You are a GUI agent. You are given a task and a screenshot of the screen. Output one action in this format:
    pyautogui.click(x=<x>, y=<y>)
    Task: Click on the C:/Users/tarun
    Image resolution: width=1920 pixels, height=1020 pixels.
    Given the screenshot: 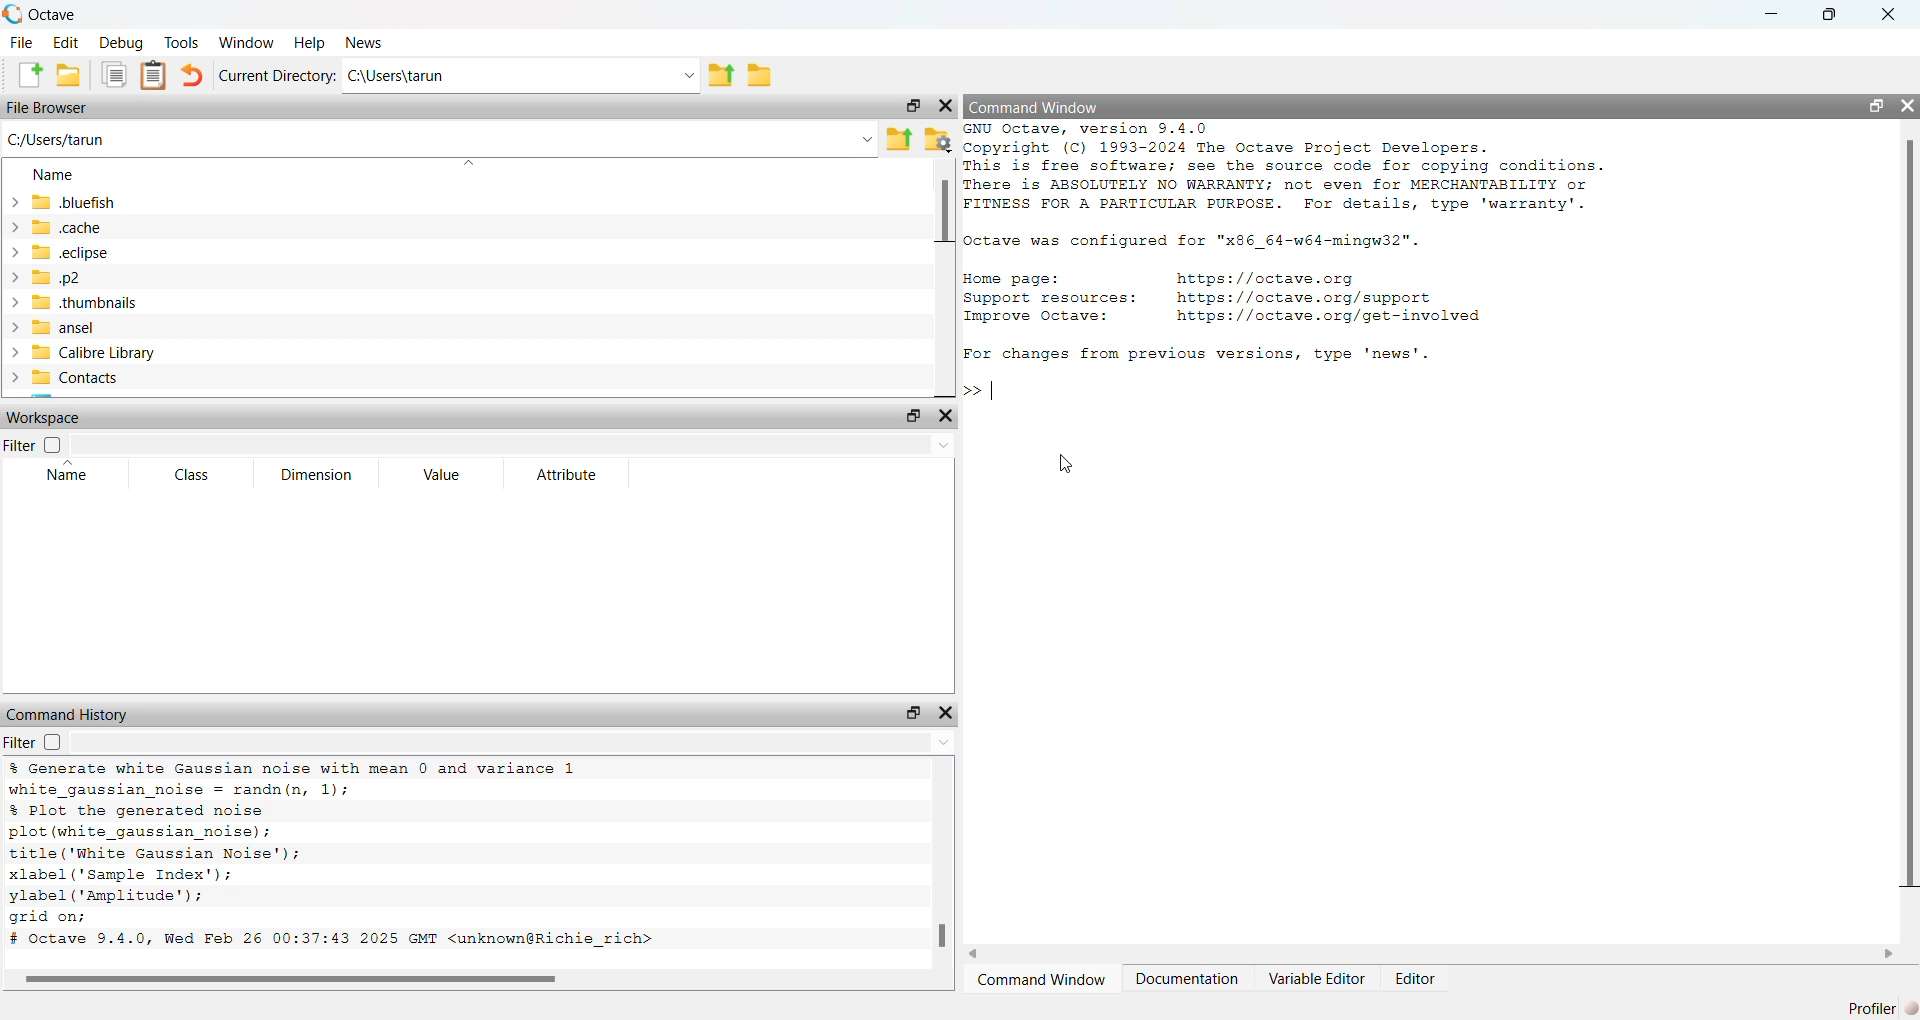 What is the action you would take?
    pyautogui.click(x=443, y=143)
    